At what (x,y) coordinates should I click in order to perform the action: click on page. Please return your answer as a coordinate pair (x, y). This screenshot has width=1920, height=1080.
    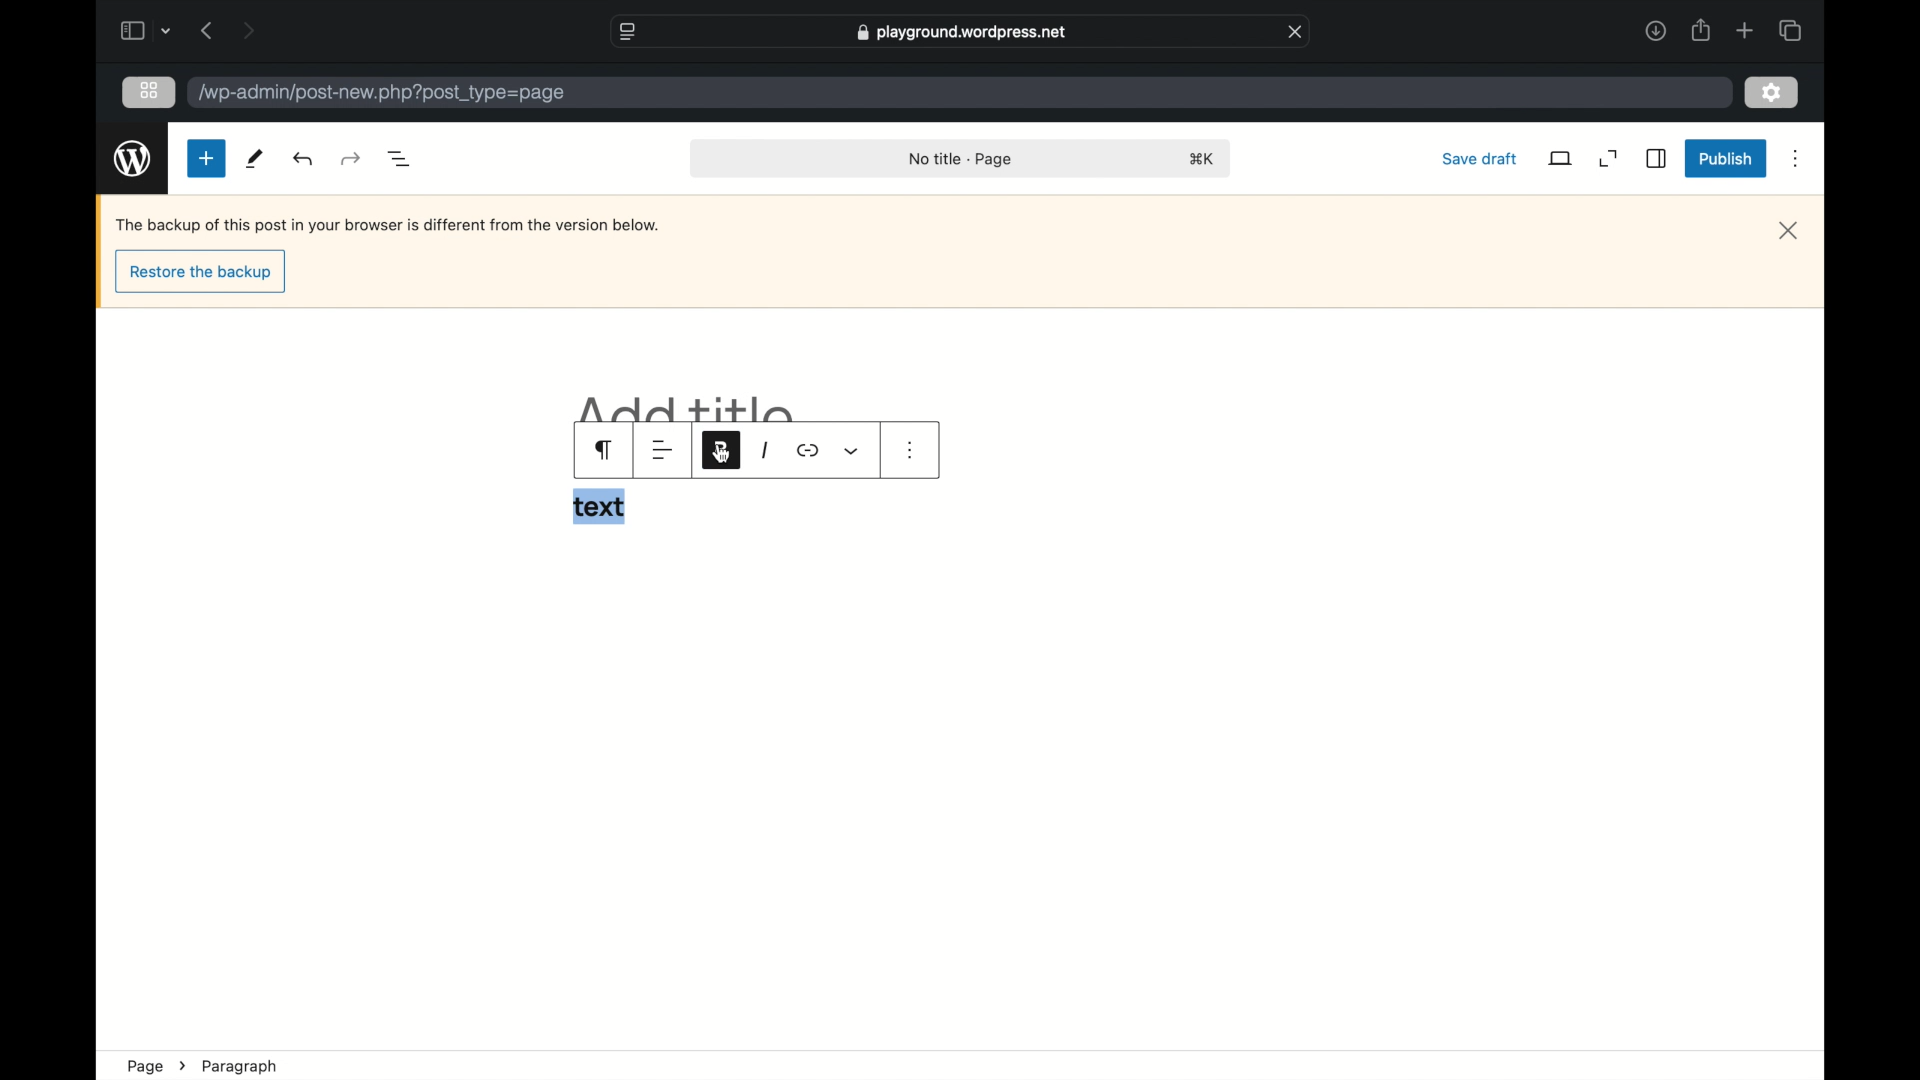
    Looking at the image, I should click on (144, 1066).